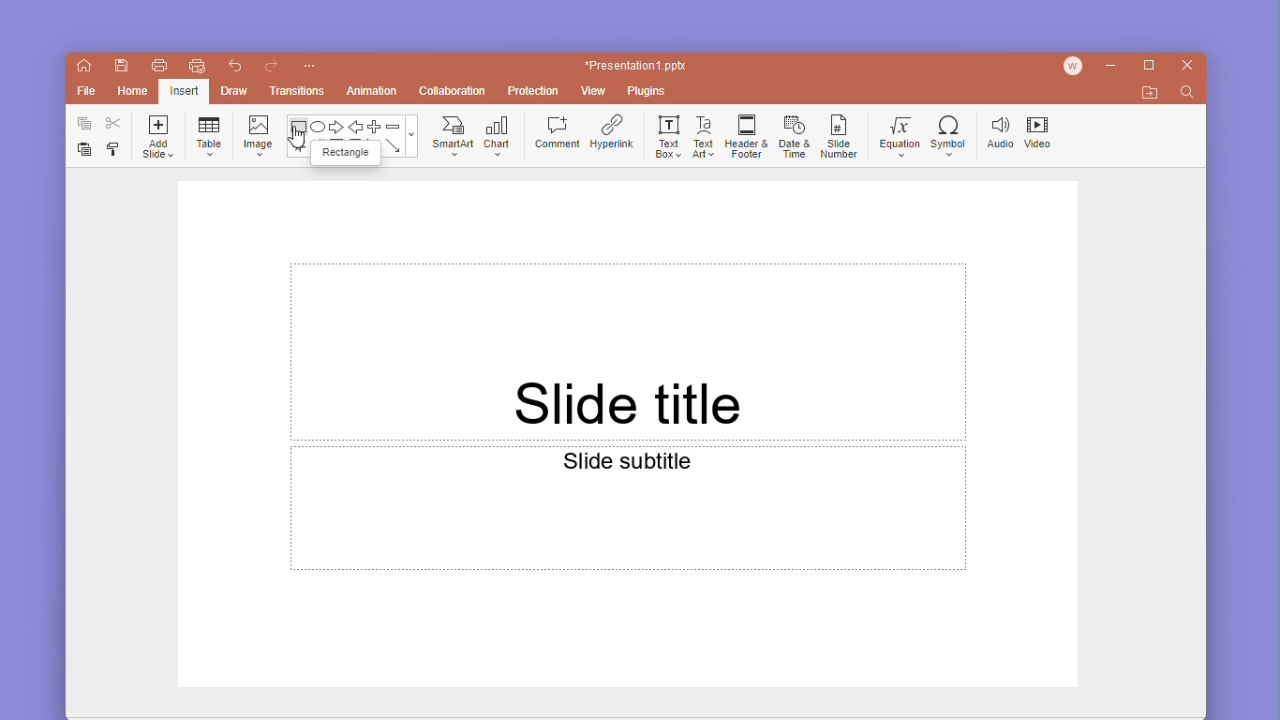  What do you see at coordinates (1041, 130) in the screenshot?
I see `video` at bounding box center [1041, 130].